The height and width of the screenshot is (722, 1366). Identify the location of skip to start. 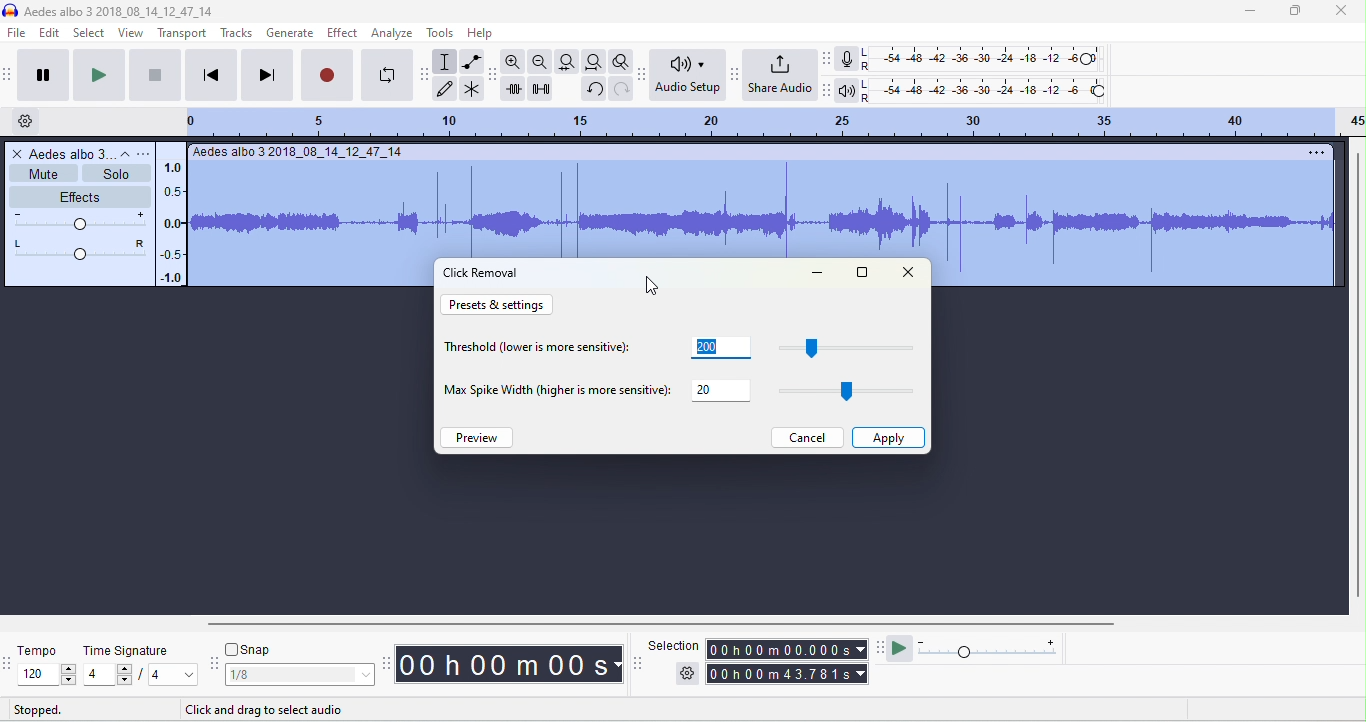
(211, 75).